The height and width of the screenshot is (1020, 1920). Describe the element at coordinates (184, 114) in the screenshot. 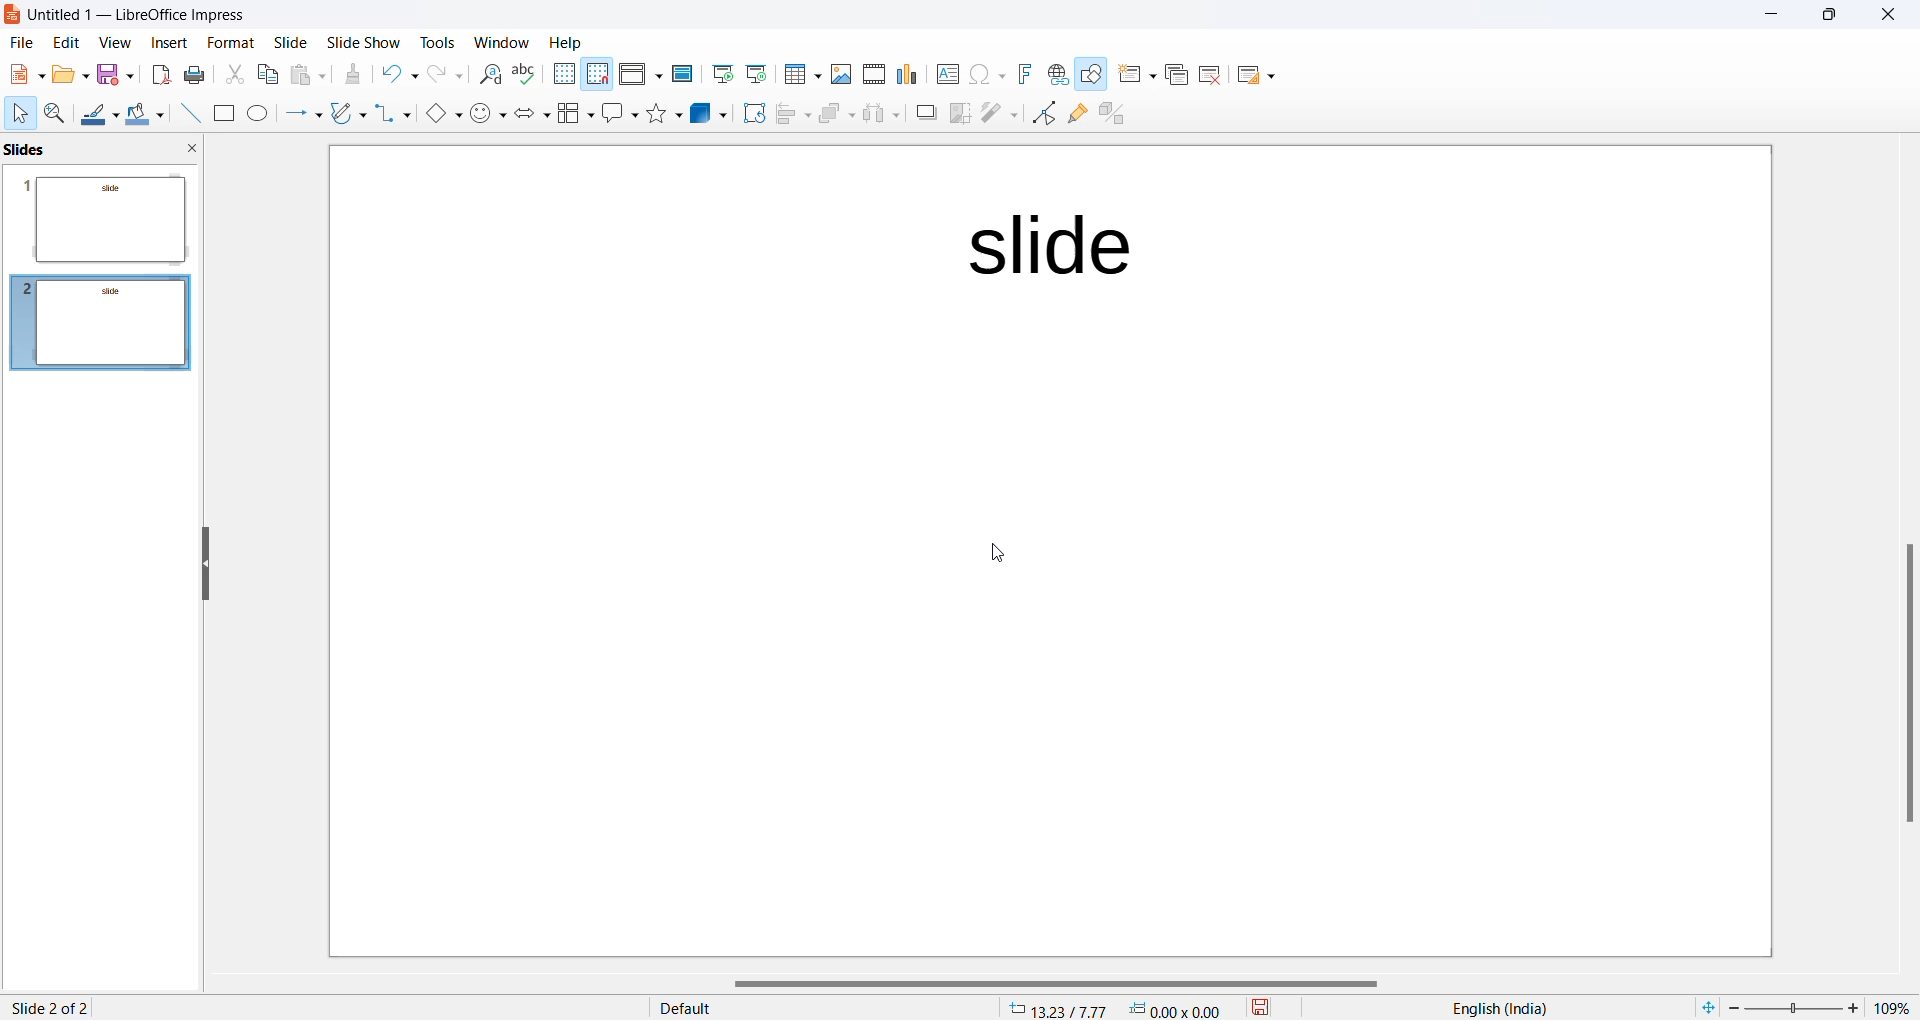

I see `Line` at that location.